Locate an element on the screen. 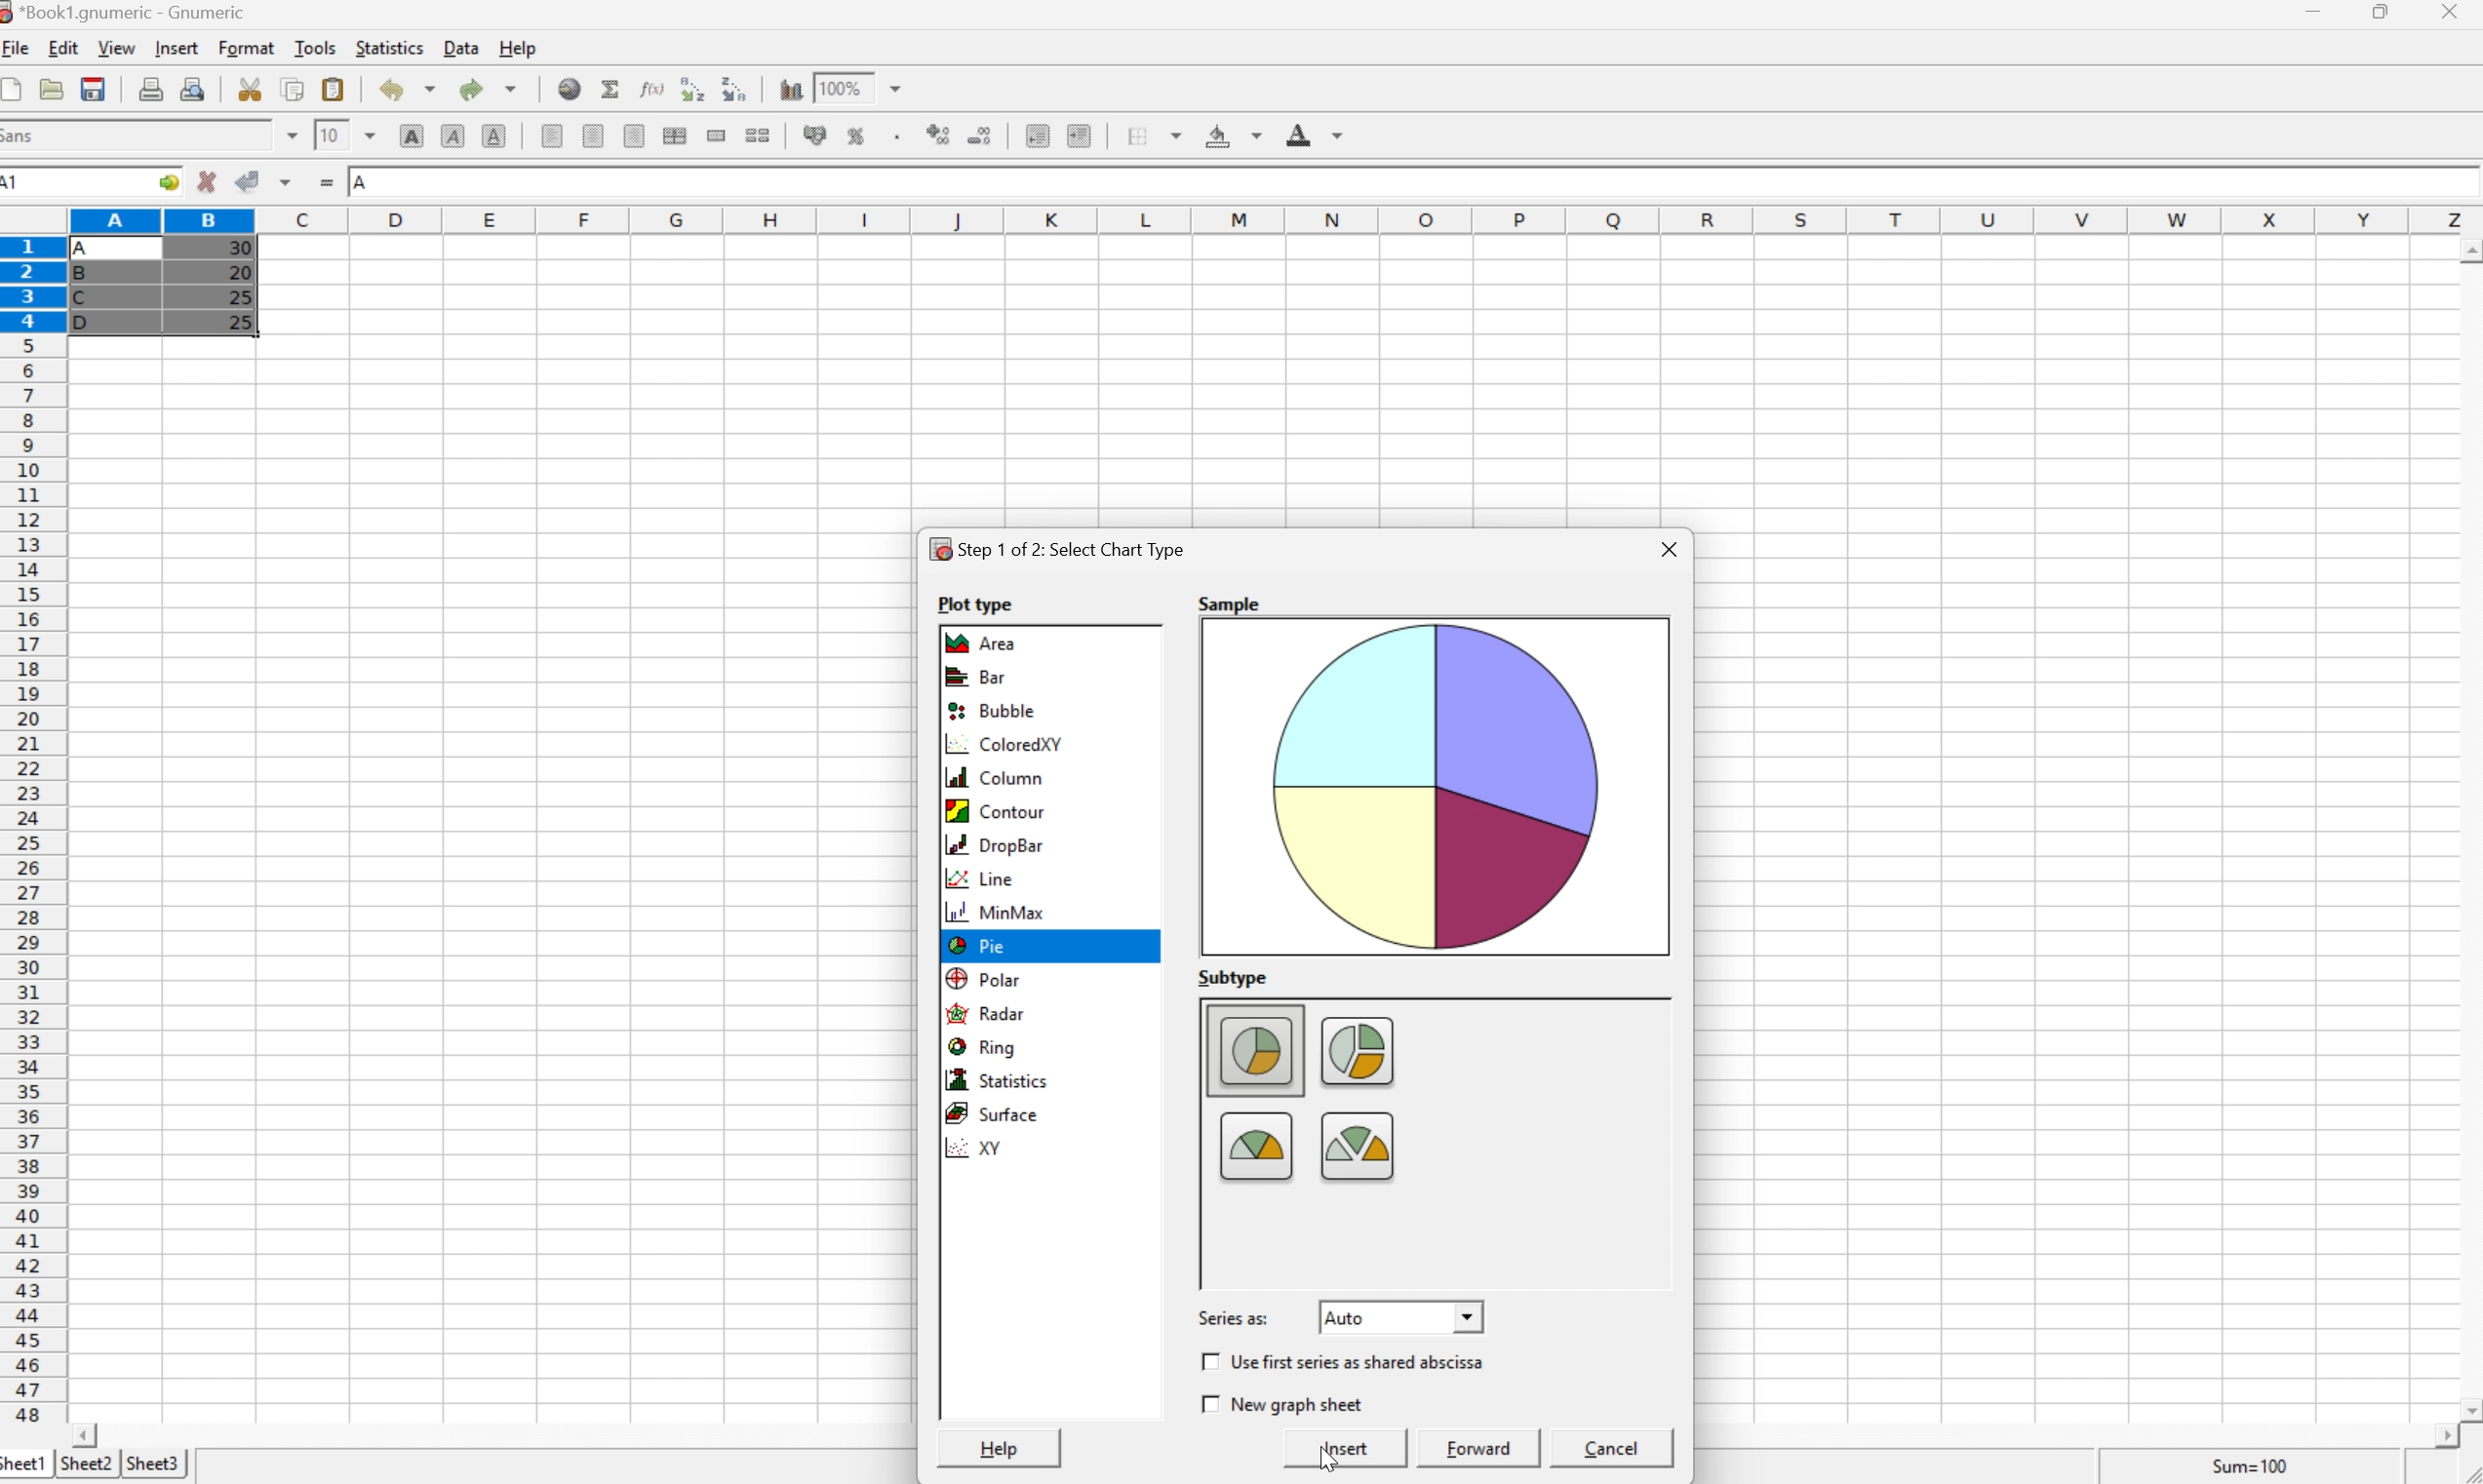 The height and width of the screenshot is (1484, 2483). A is located at coordinates (362, 183).